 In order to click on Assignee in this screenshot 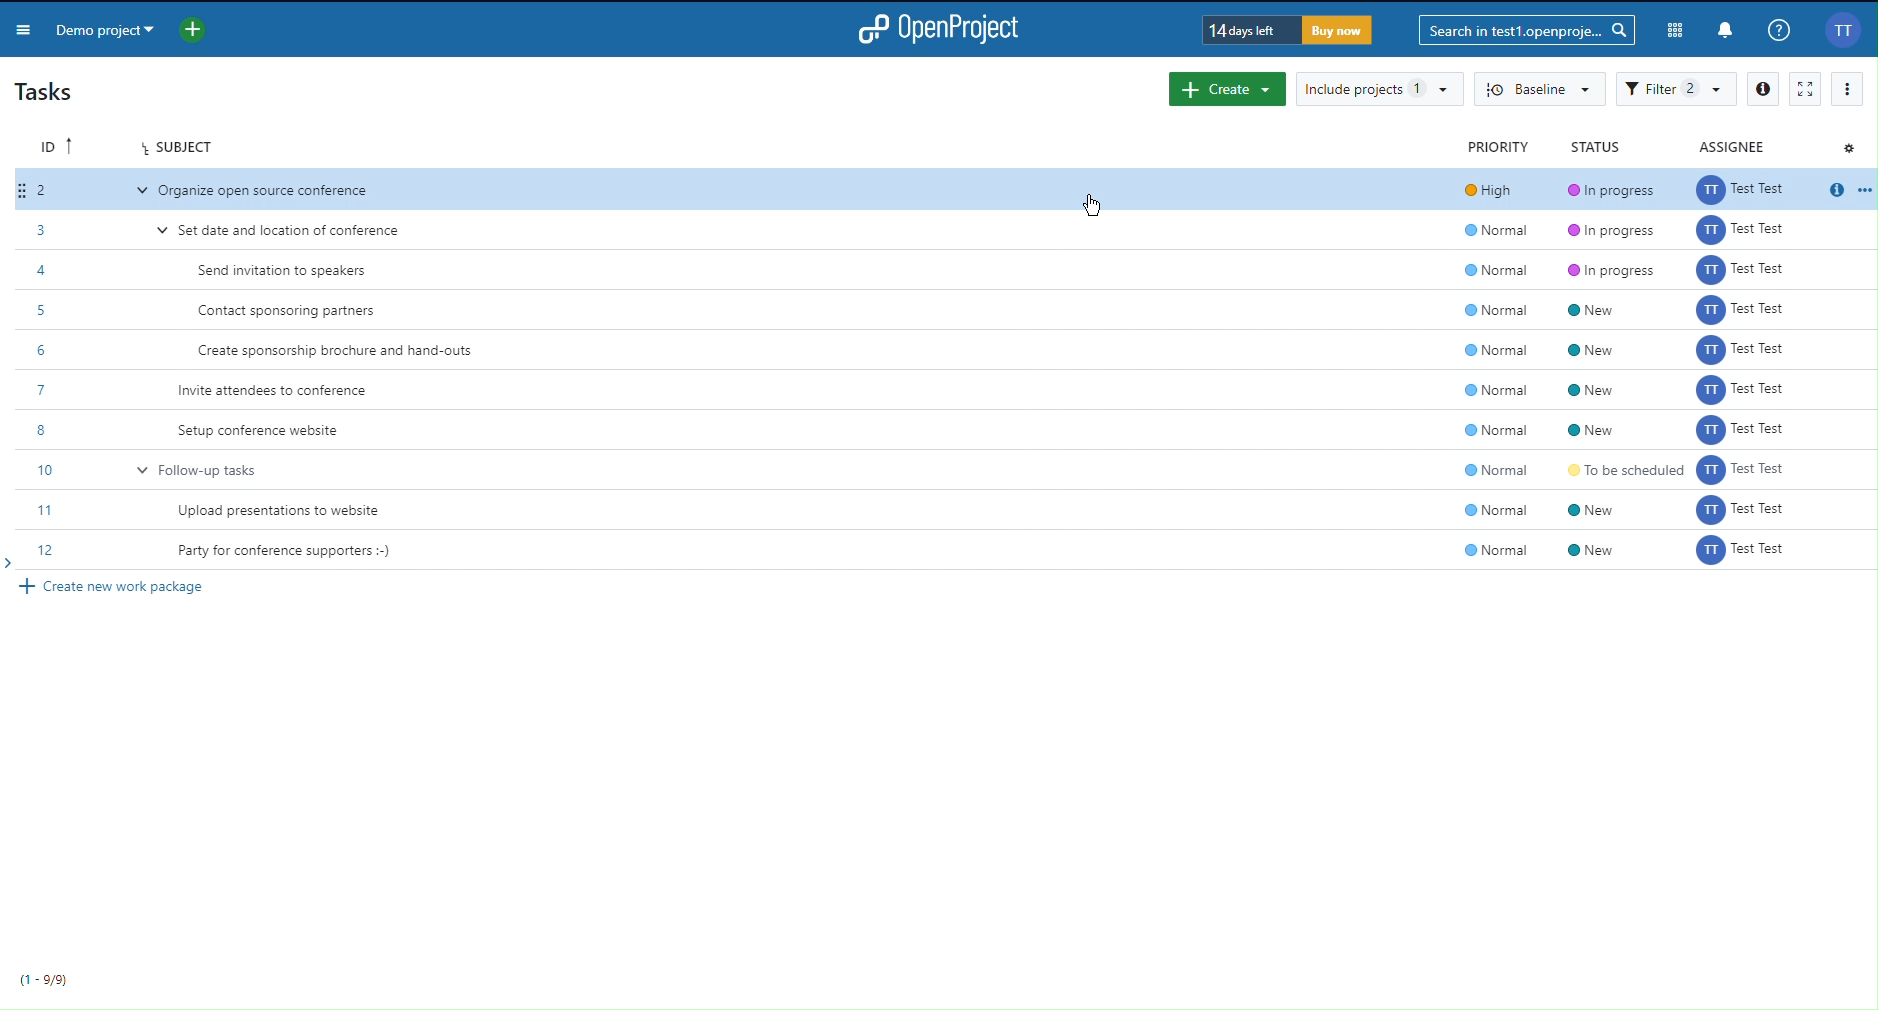, I will do `click(1727, 146)`.